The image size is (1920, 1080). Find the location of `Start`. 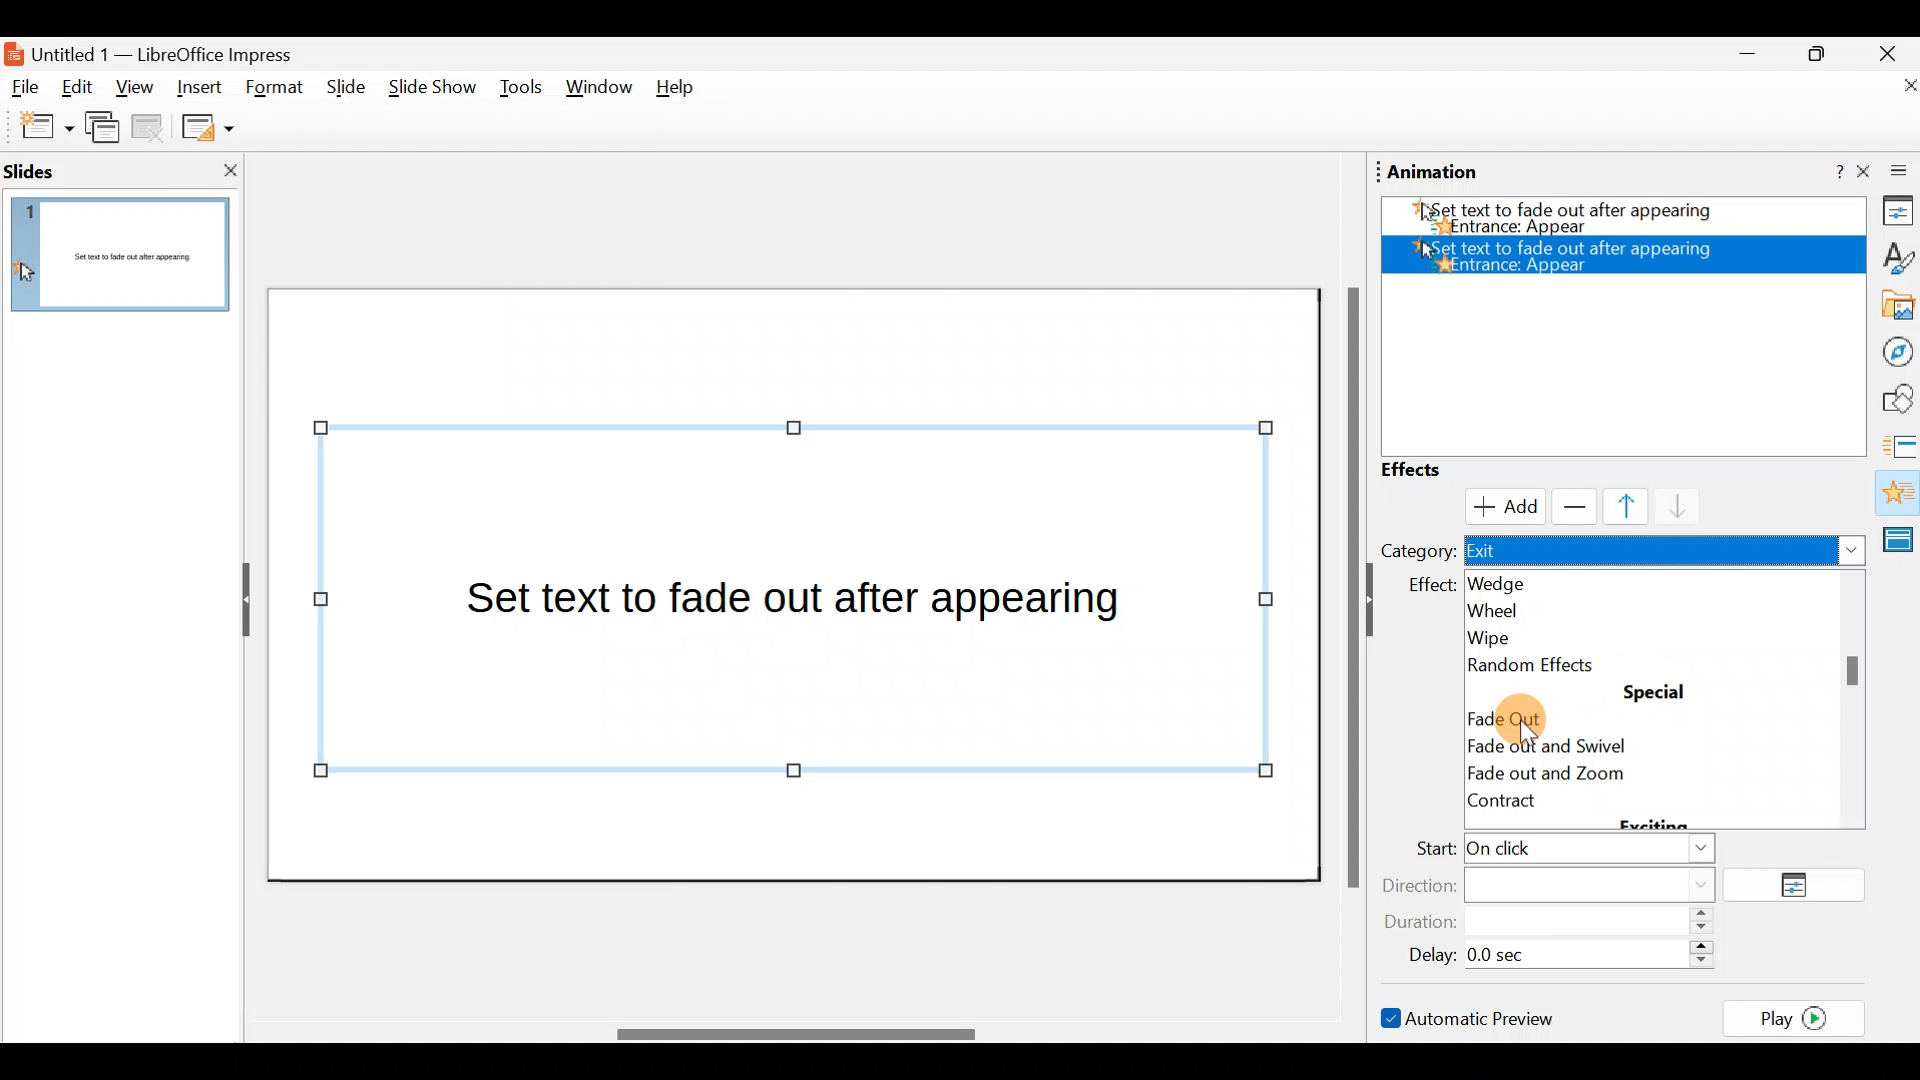

Start is located at coordinates (1559, 851).